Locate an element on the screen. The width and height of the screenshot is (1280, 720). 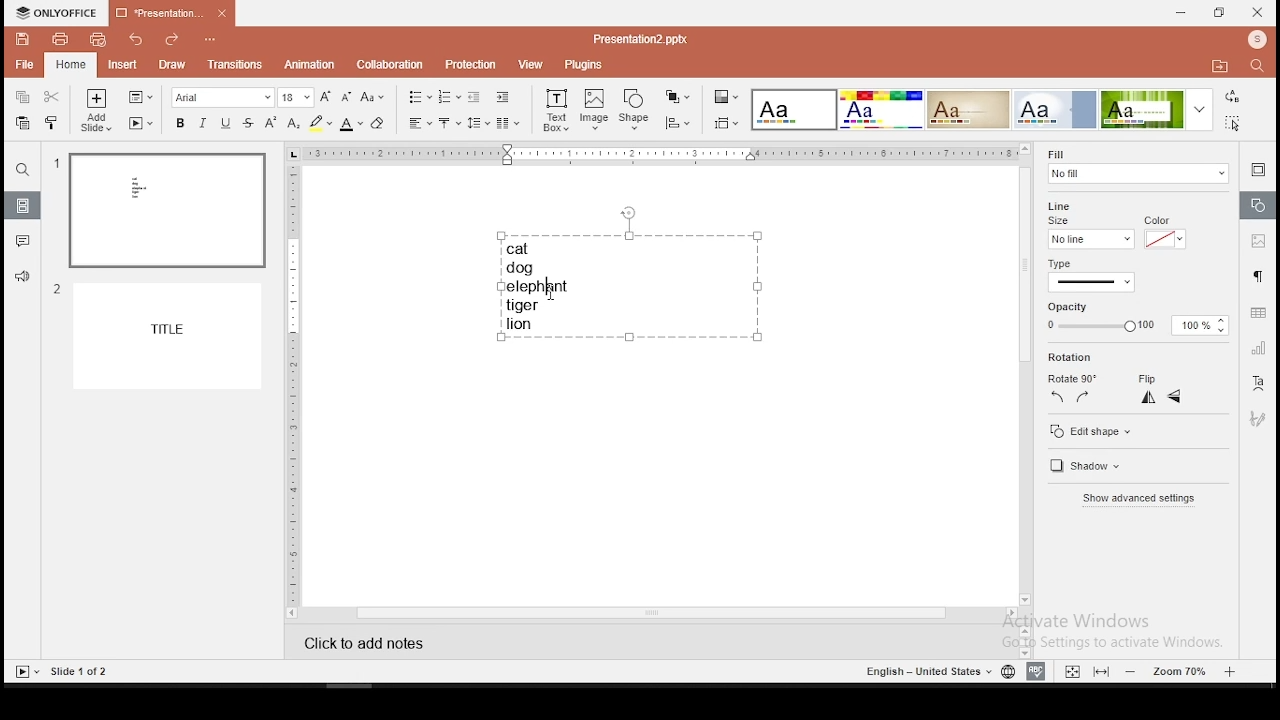
english - united states is located at coordinates (921, 671).